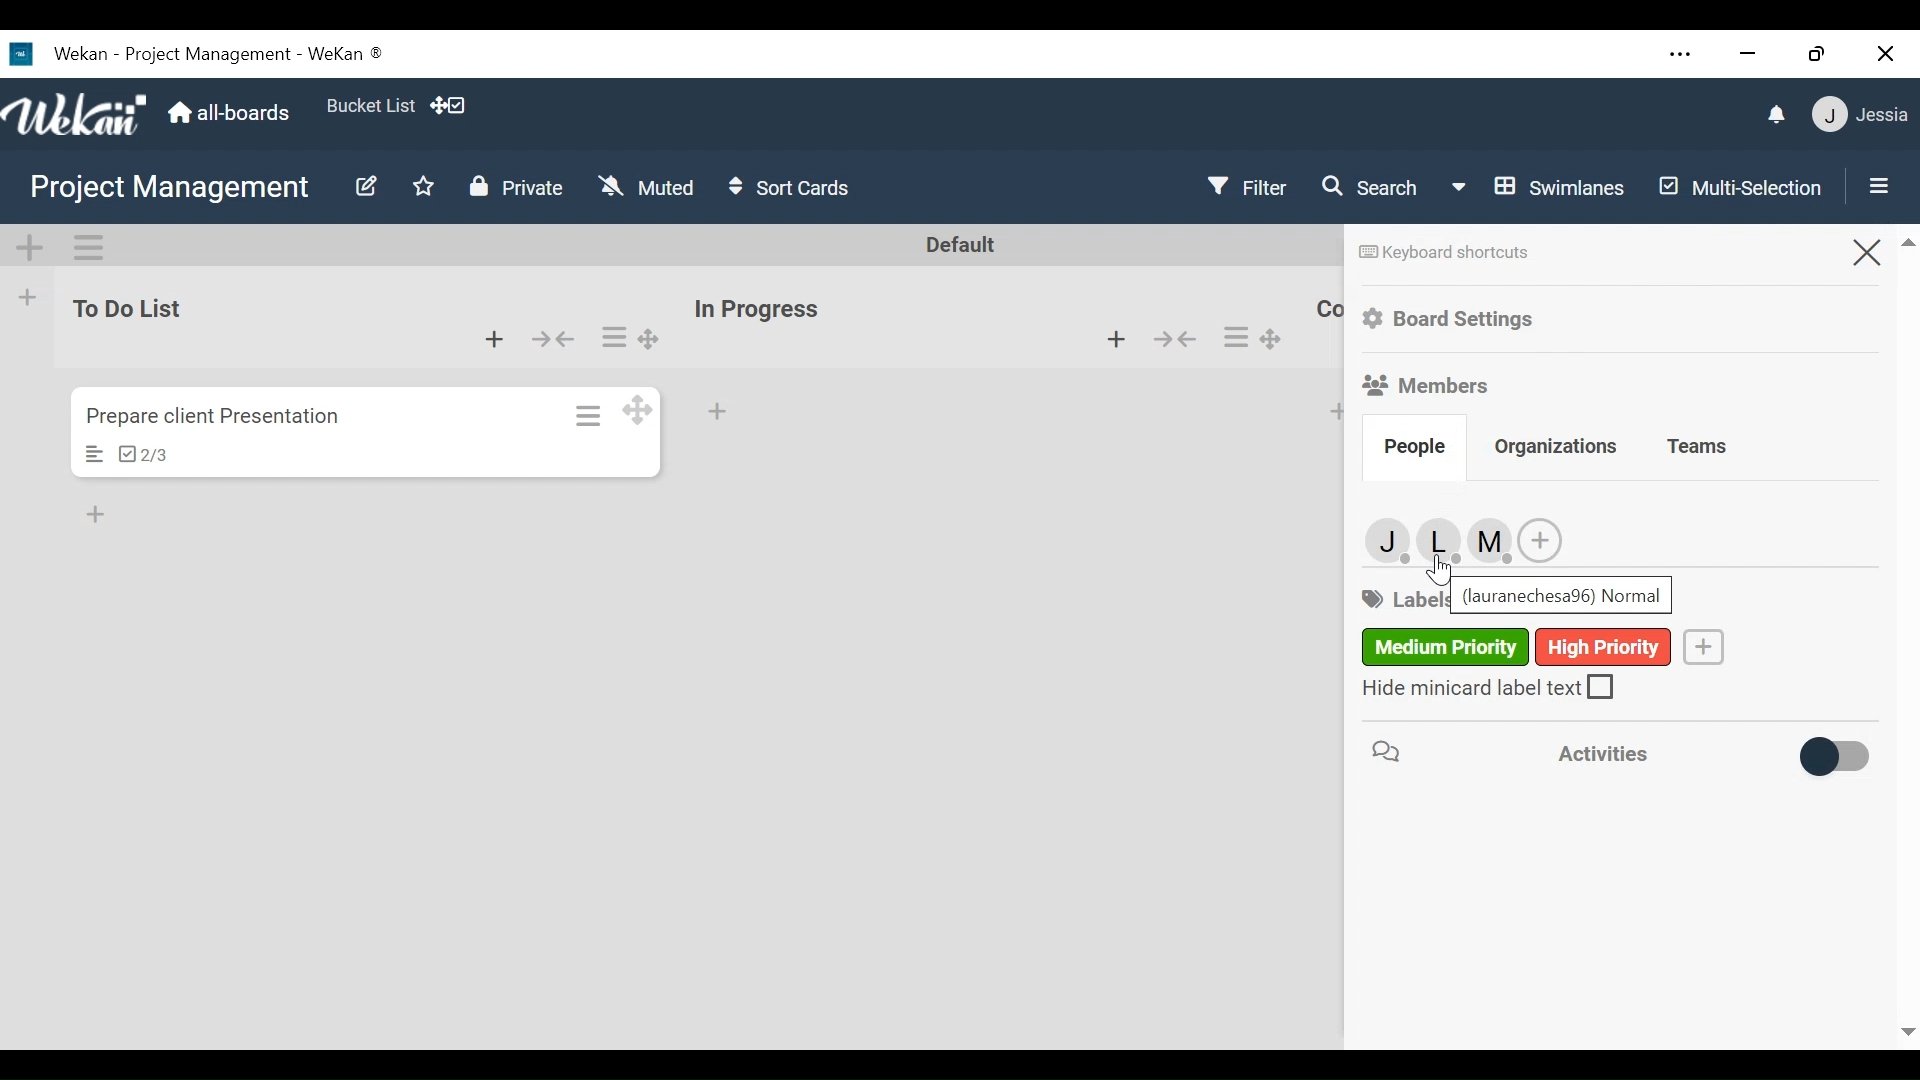 This screenshot has height=1080, width=1920. What do you see at coordinates (1865, 250) in the screenshot?
I see `Close` at bounding box center [1865, 250].